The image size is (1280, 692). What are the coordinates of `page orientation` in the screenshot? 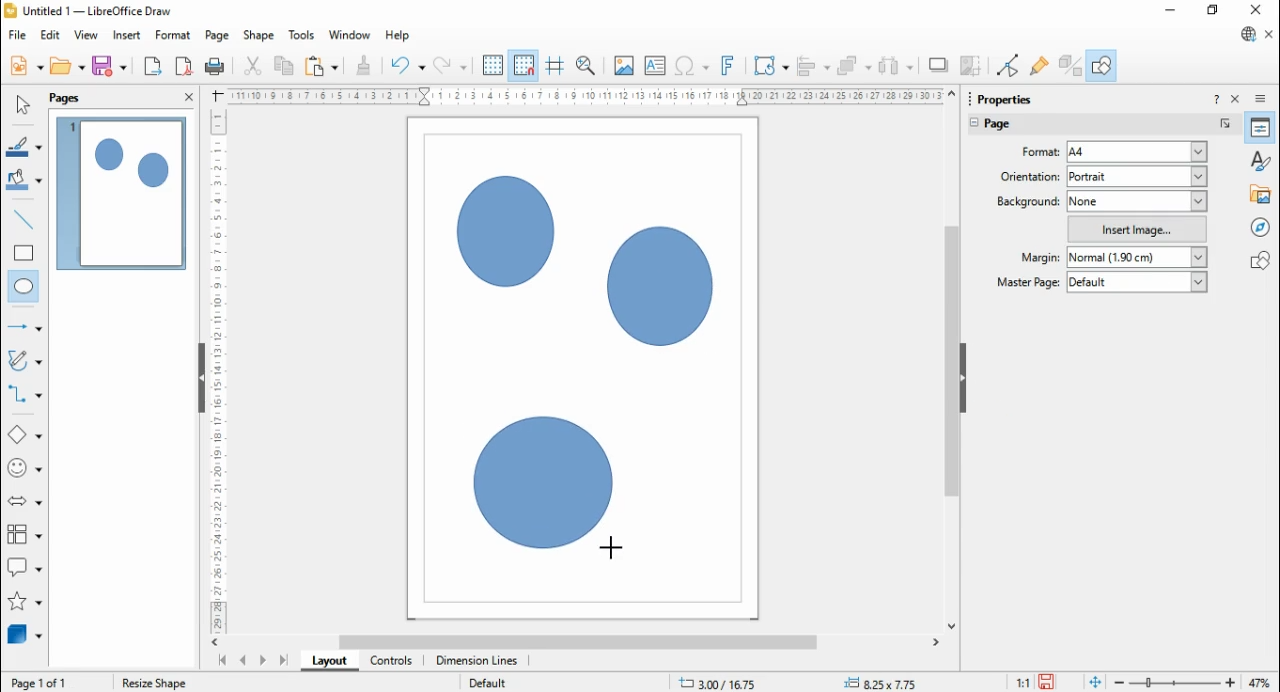 It's located at (1030, 175).